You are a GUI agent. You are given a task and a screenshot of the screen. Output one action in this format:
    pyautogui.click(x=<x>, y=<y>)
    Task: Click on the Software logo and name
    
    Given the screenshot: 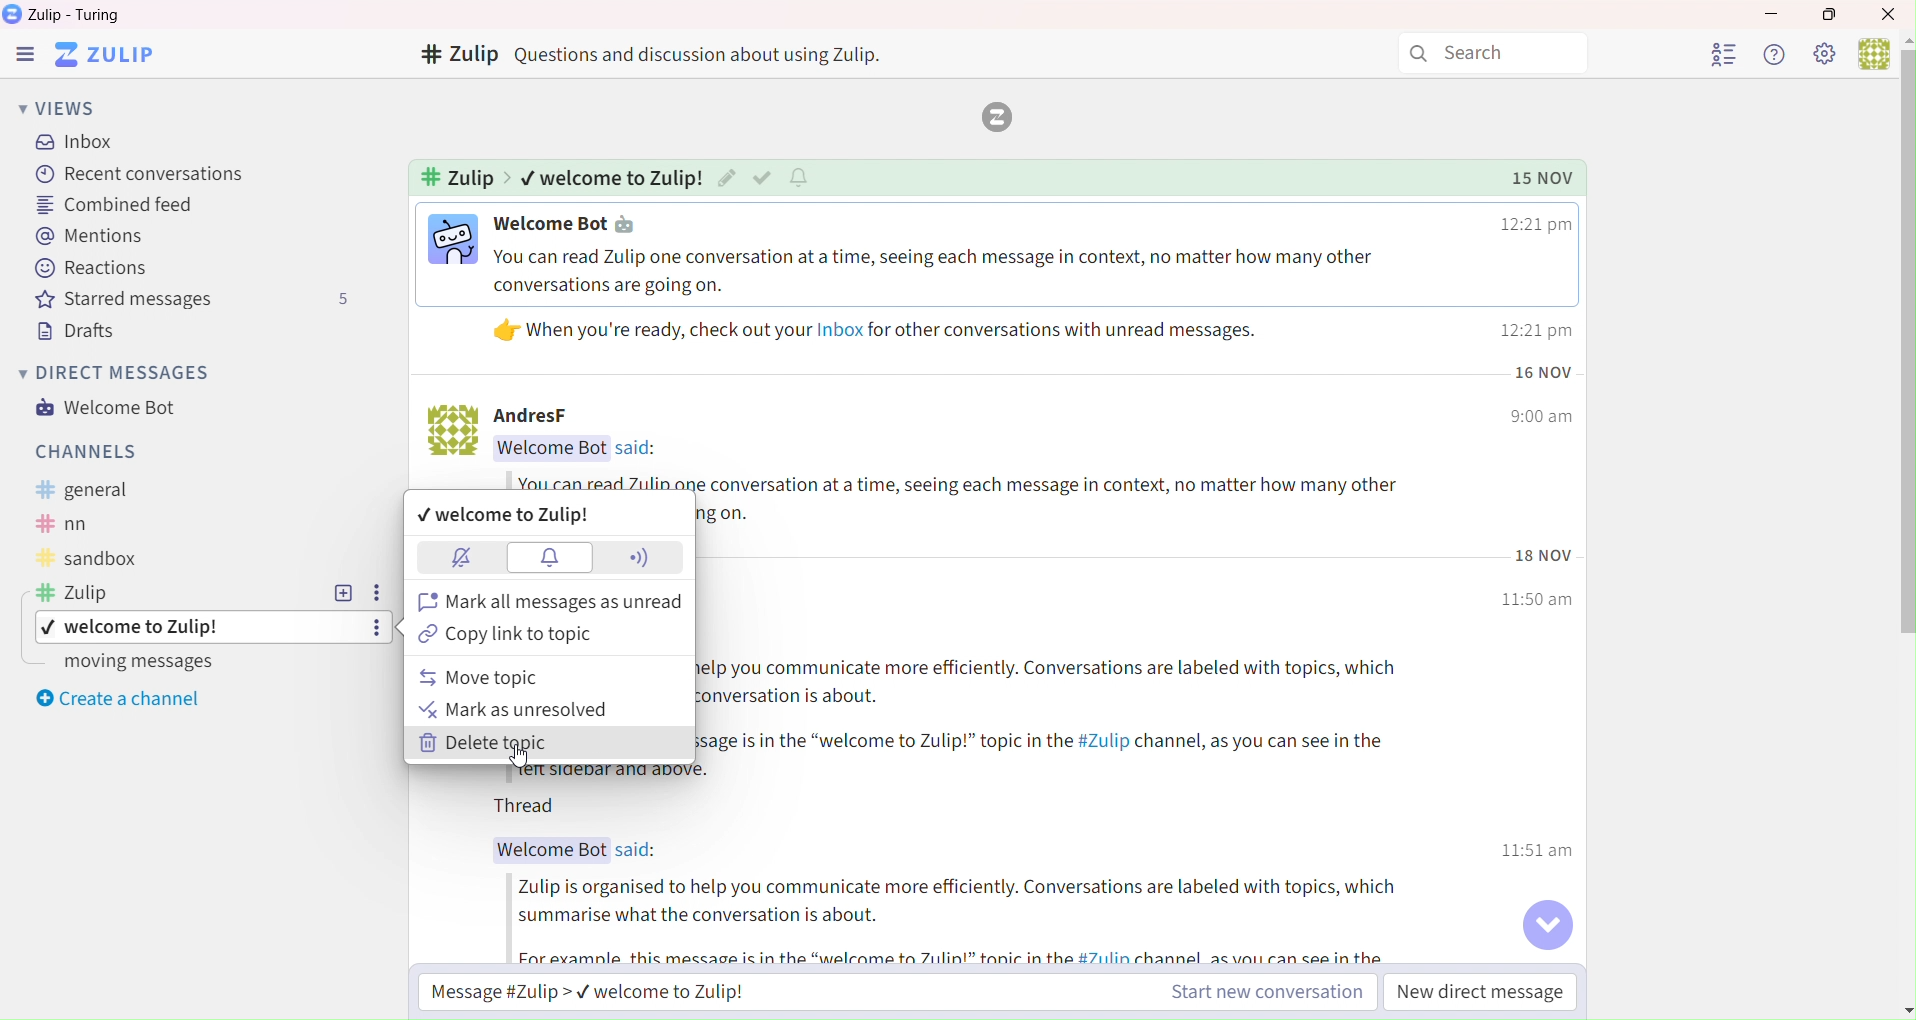 What is the action you would take?
    pyautogui.click(x=105, y=55)
    